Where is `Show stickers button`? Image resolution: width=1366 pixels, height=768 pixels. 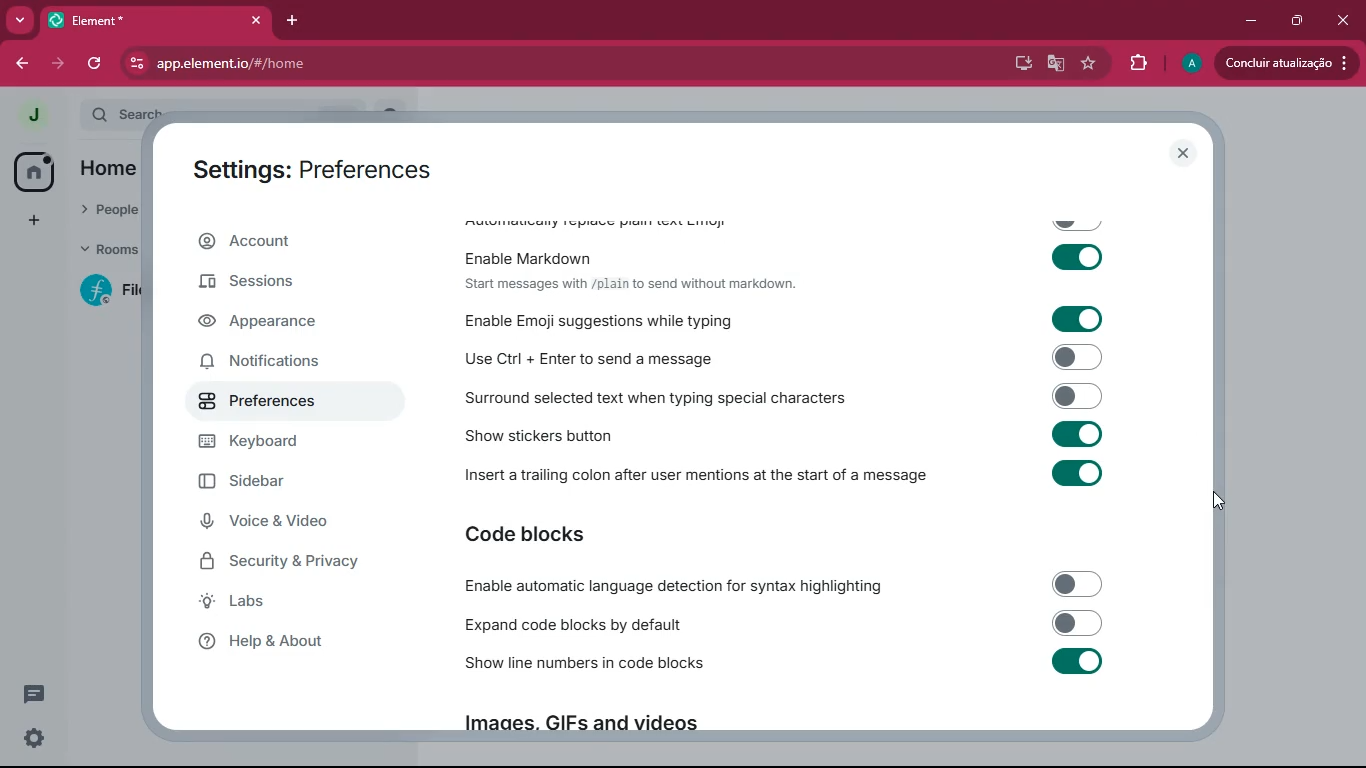 Show stickers button is located at coordinates (787, 435).